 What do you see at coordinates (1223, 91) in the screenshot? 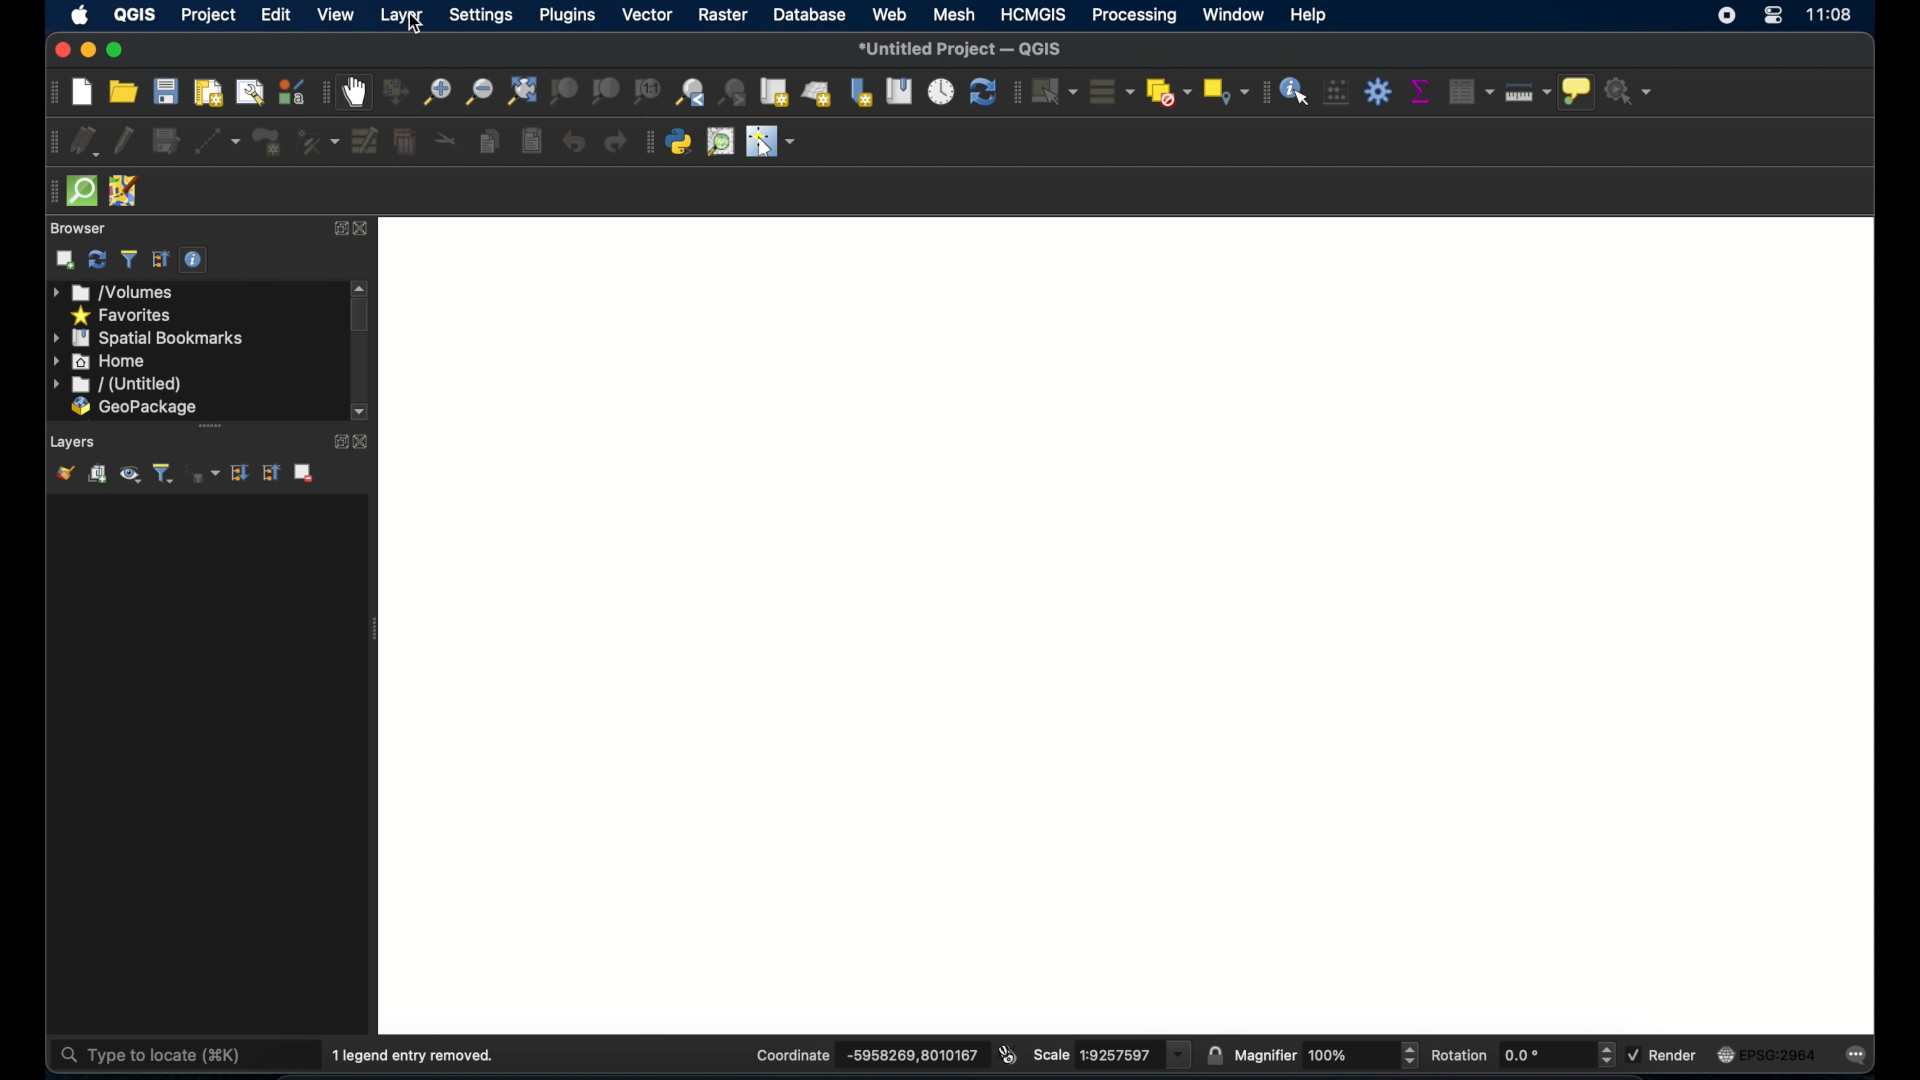
I see `select by location` at bounding box center [1223, 91].